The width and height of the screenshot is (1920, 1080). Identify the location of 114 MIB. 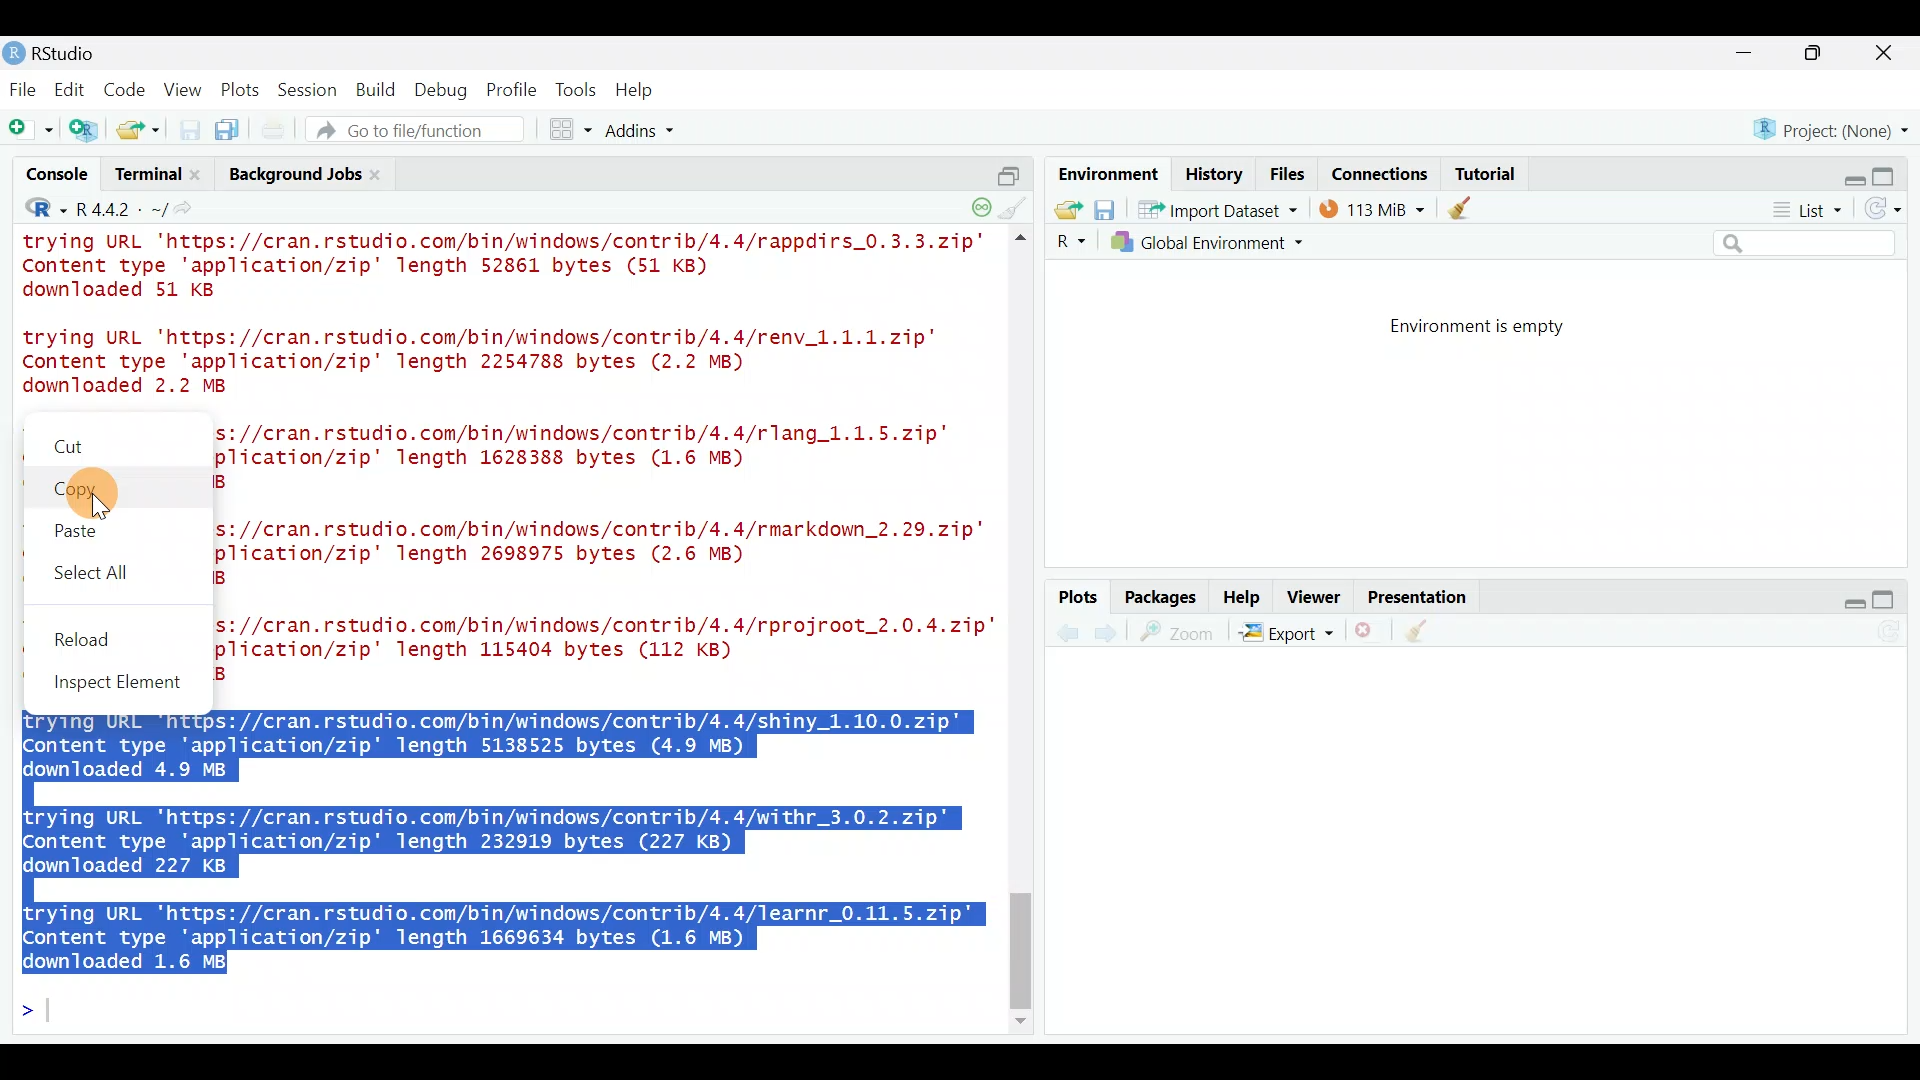
(1372, 208).